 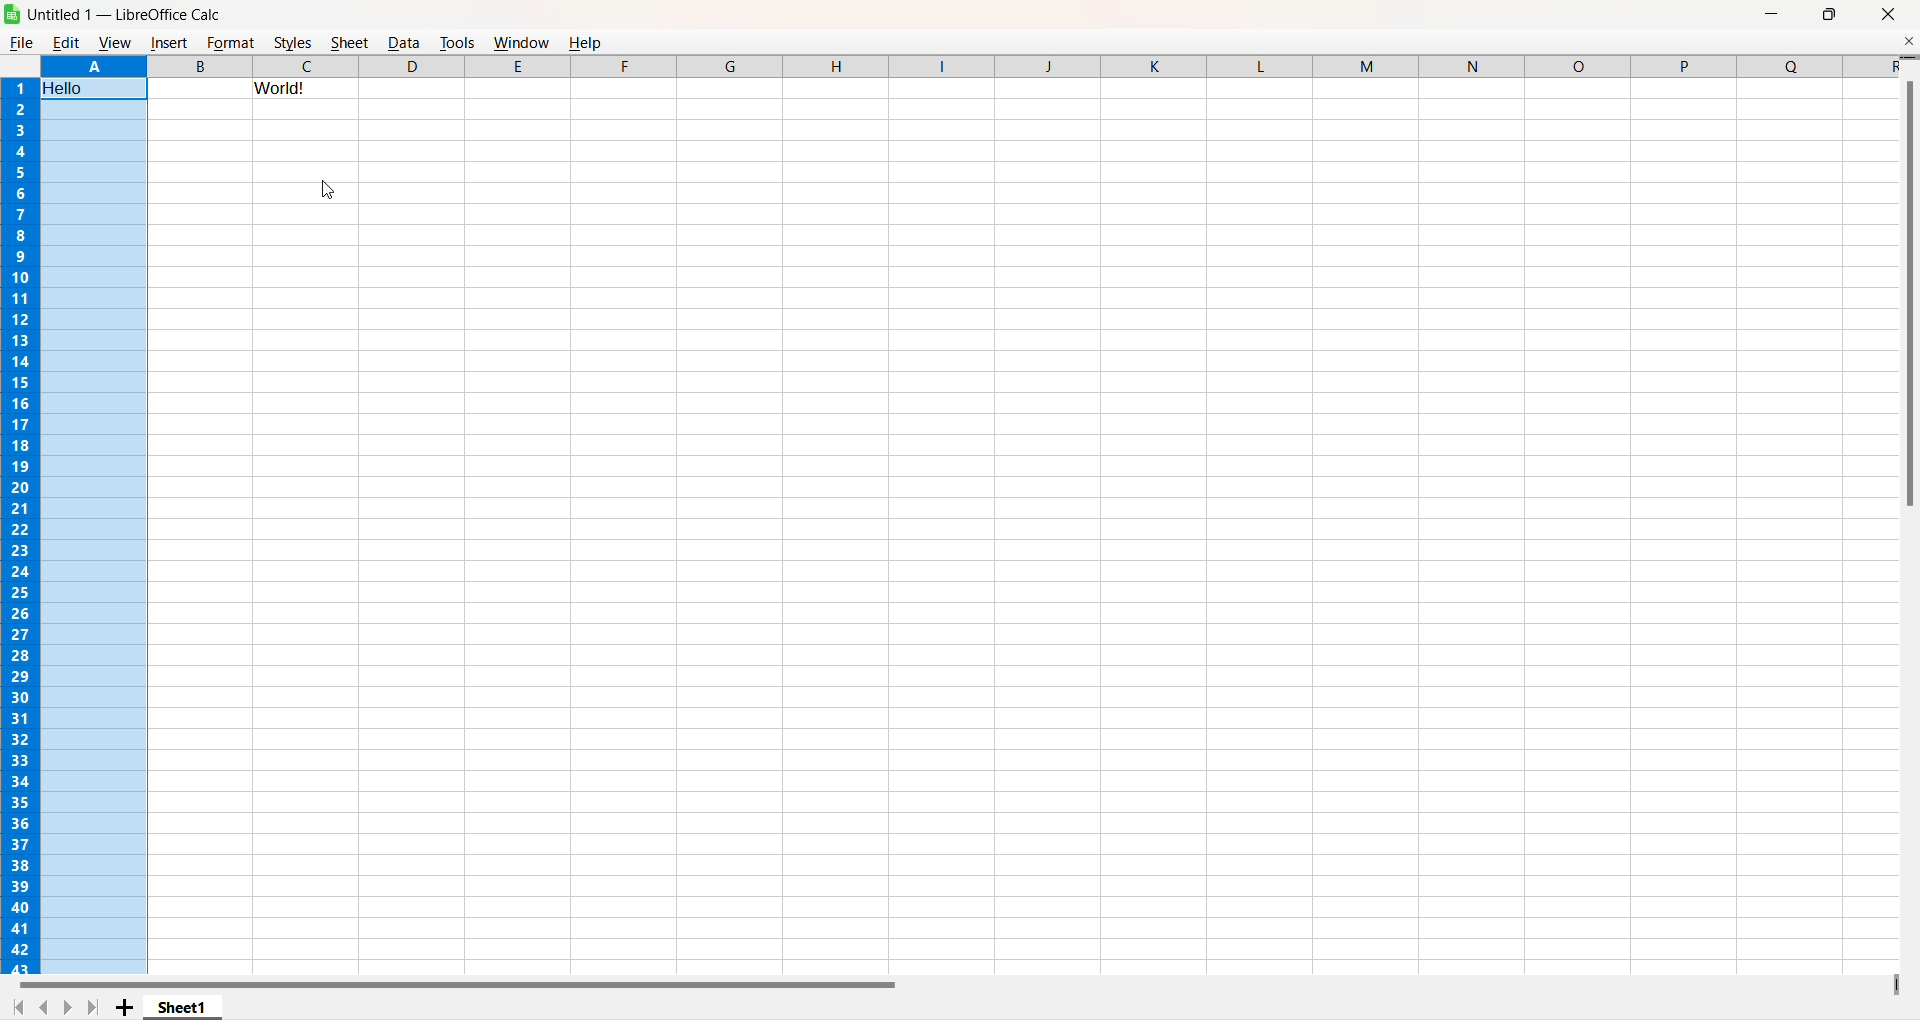 I want to click on Horizontal Scroll bar, so click(x=450, y=985).